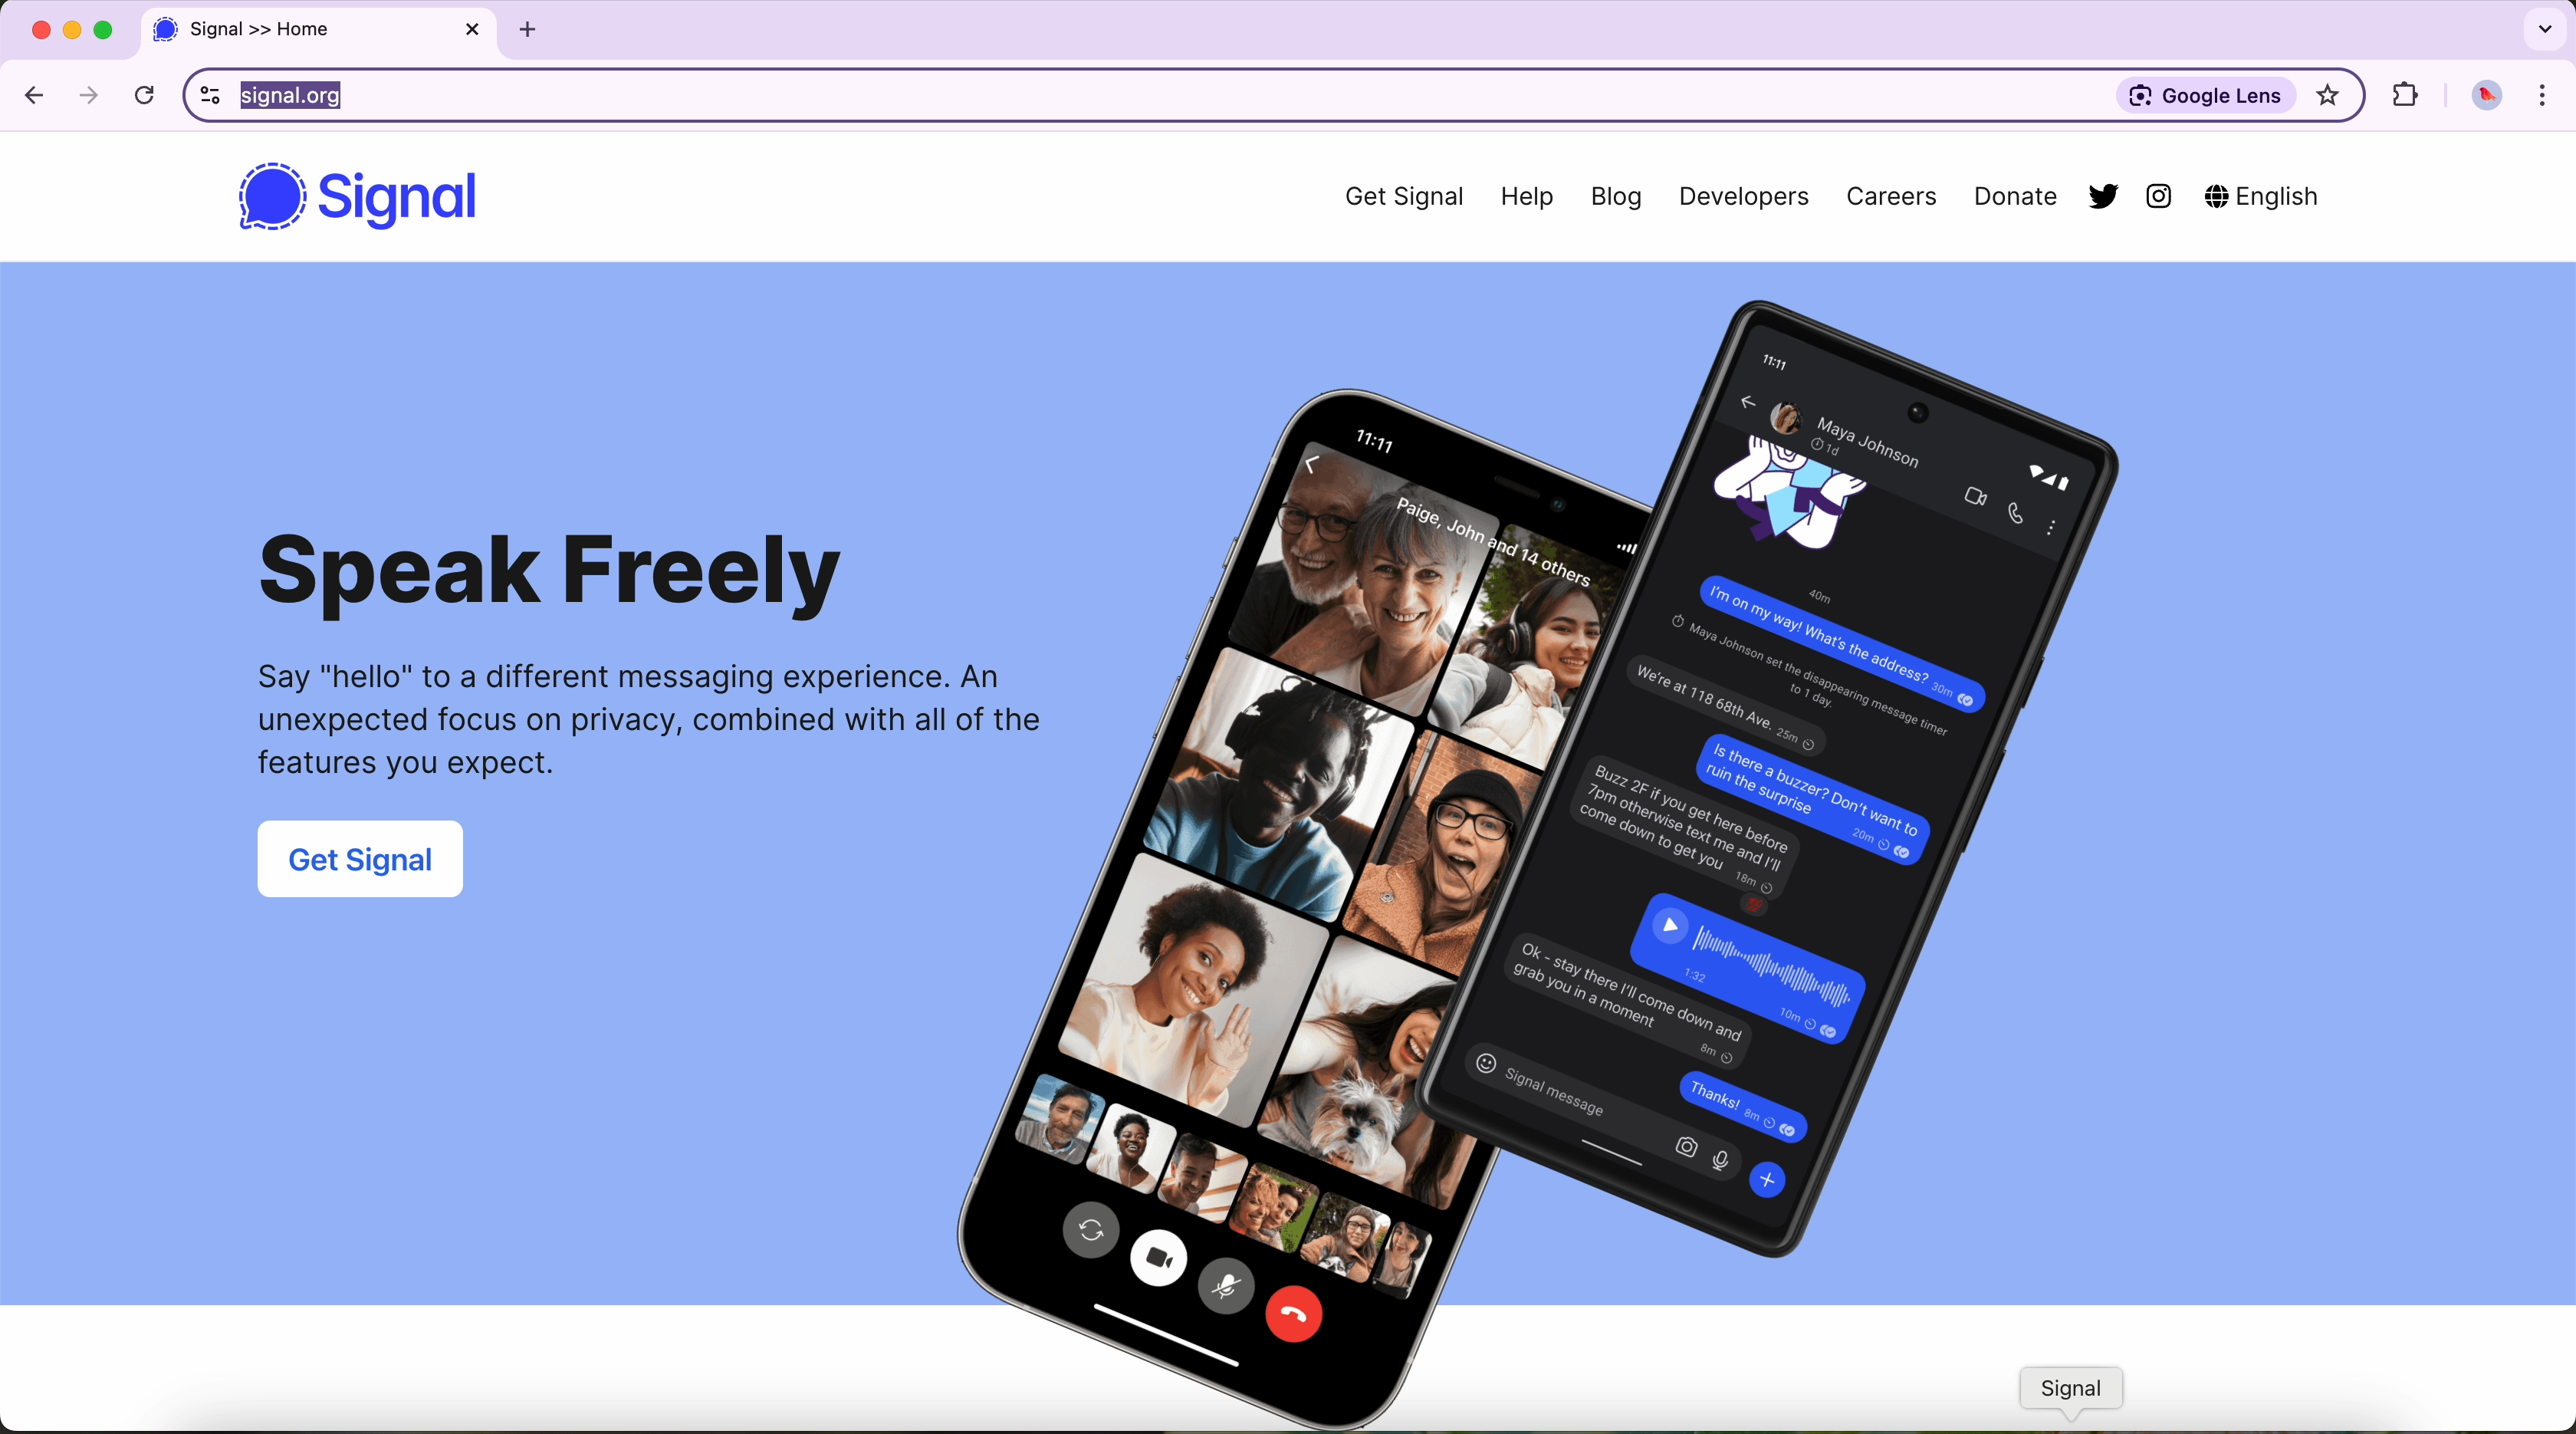 This screenshot has width=2576, height=1434. Describe the element at coordinates (411, 203) in the screenshot. I see `Signal` at that location.